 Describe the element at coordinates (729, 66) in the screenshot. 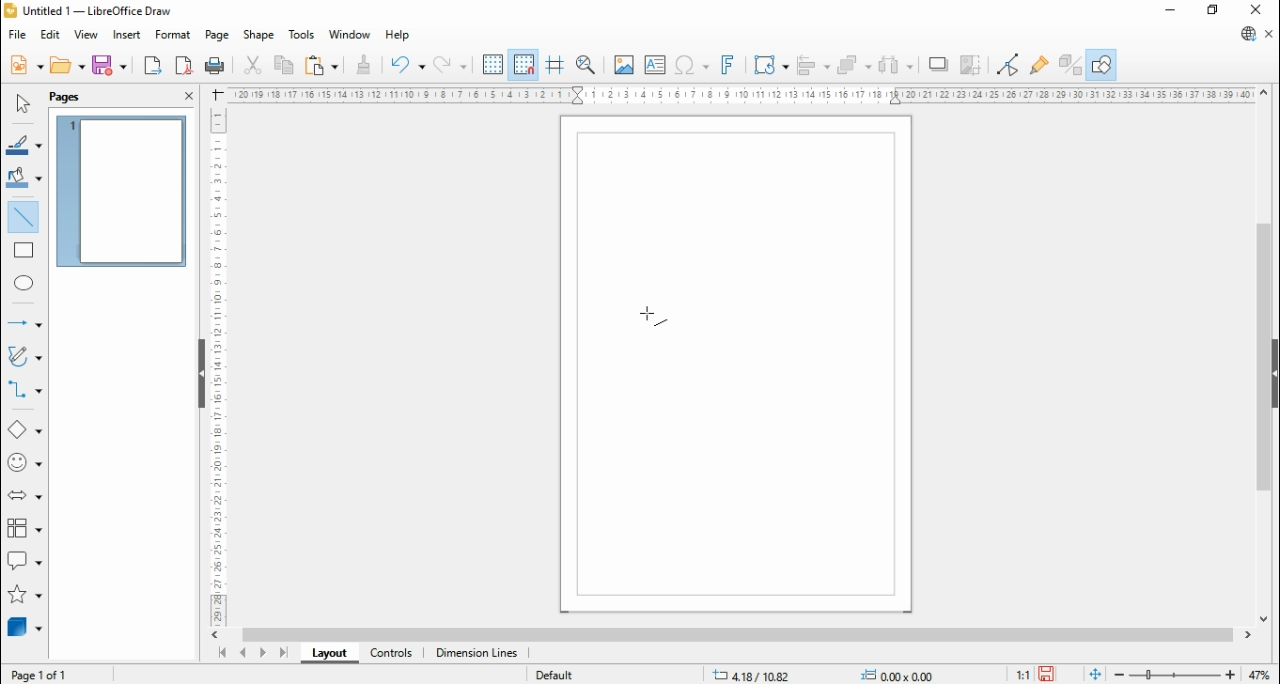

I see `insert fontwork text` at that location.